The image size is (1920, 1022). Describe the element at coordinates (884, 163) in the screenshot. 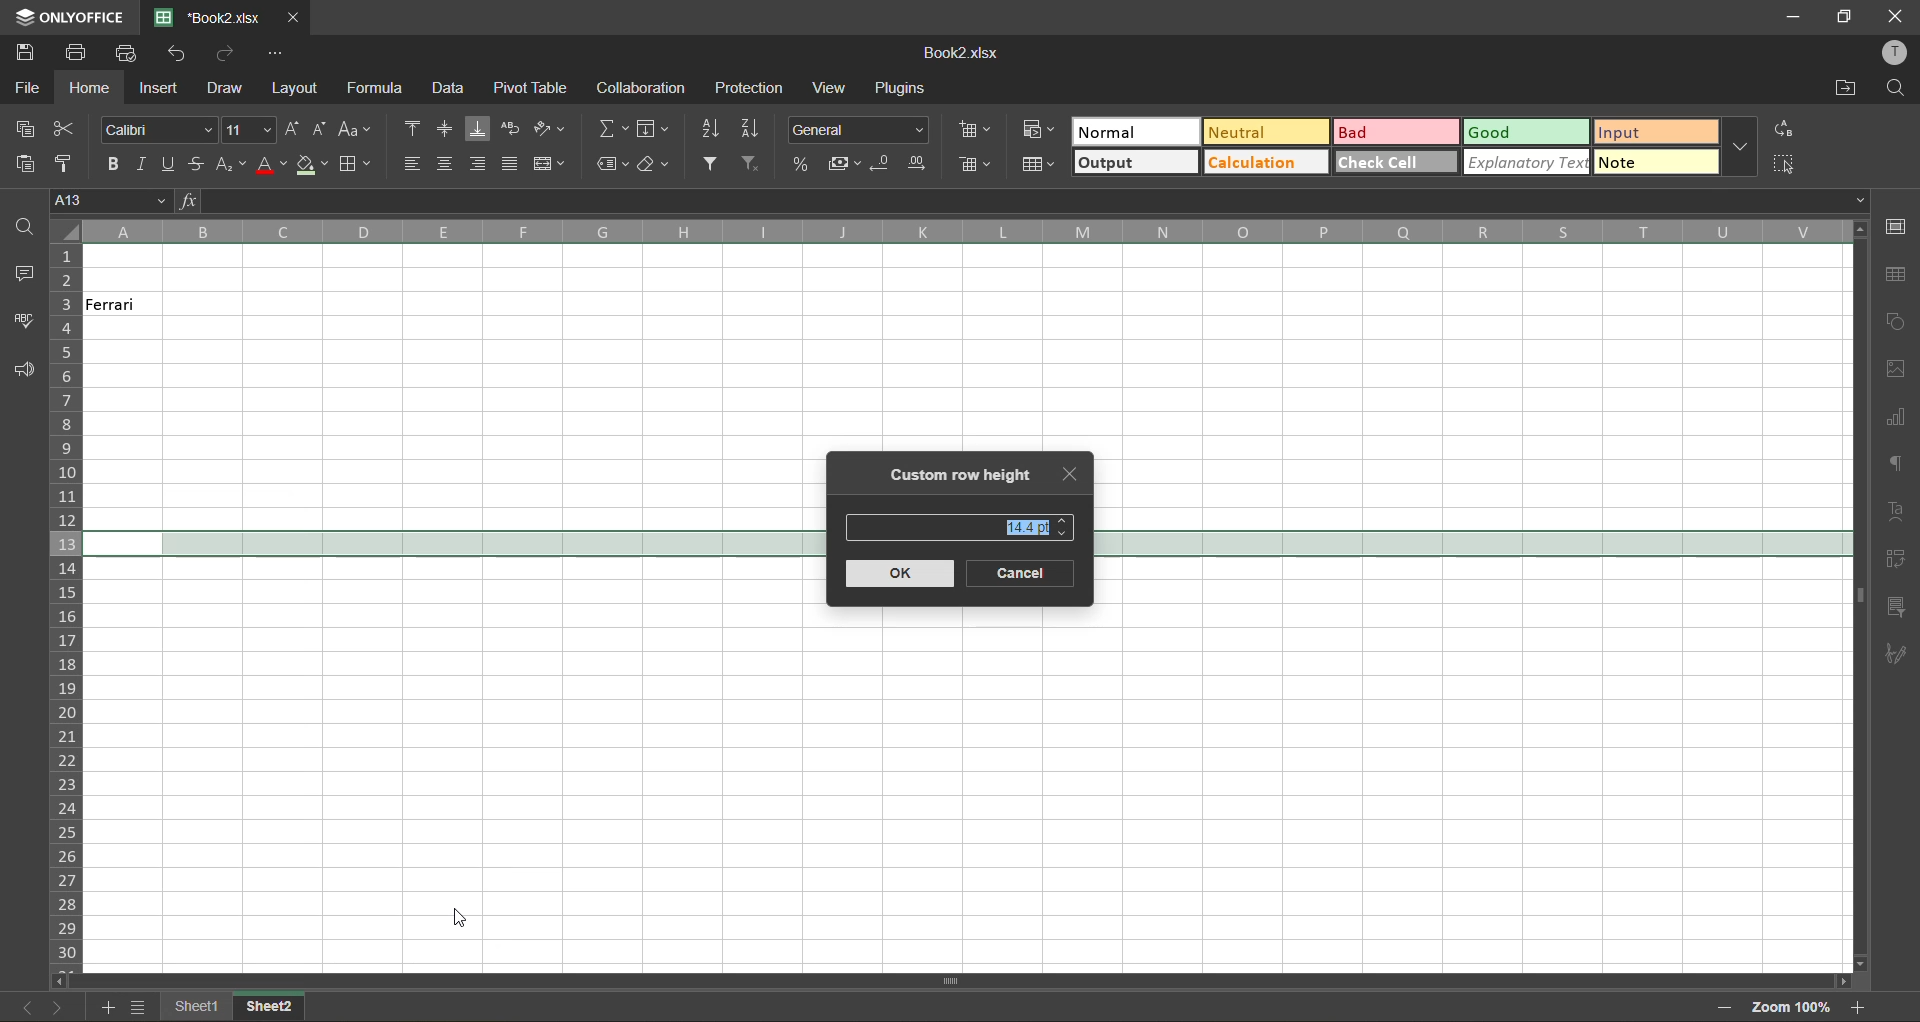

I see `decrease decimal` at that location.